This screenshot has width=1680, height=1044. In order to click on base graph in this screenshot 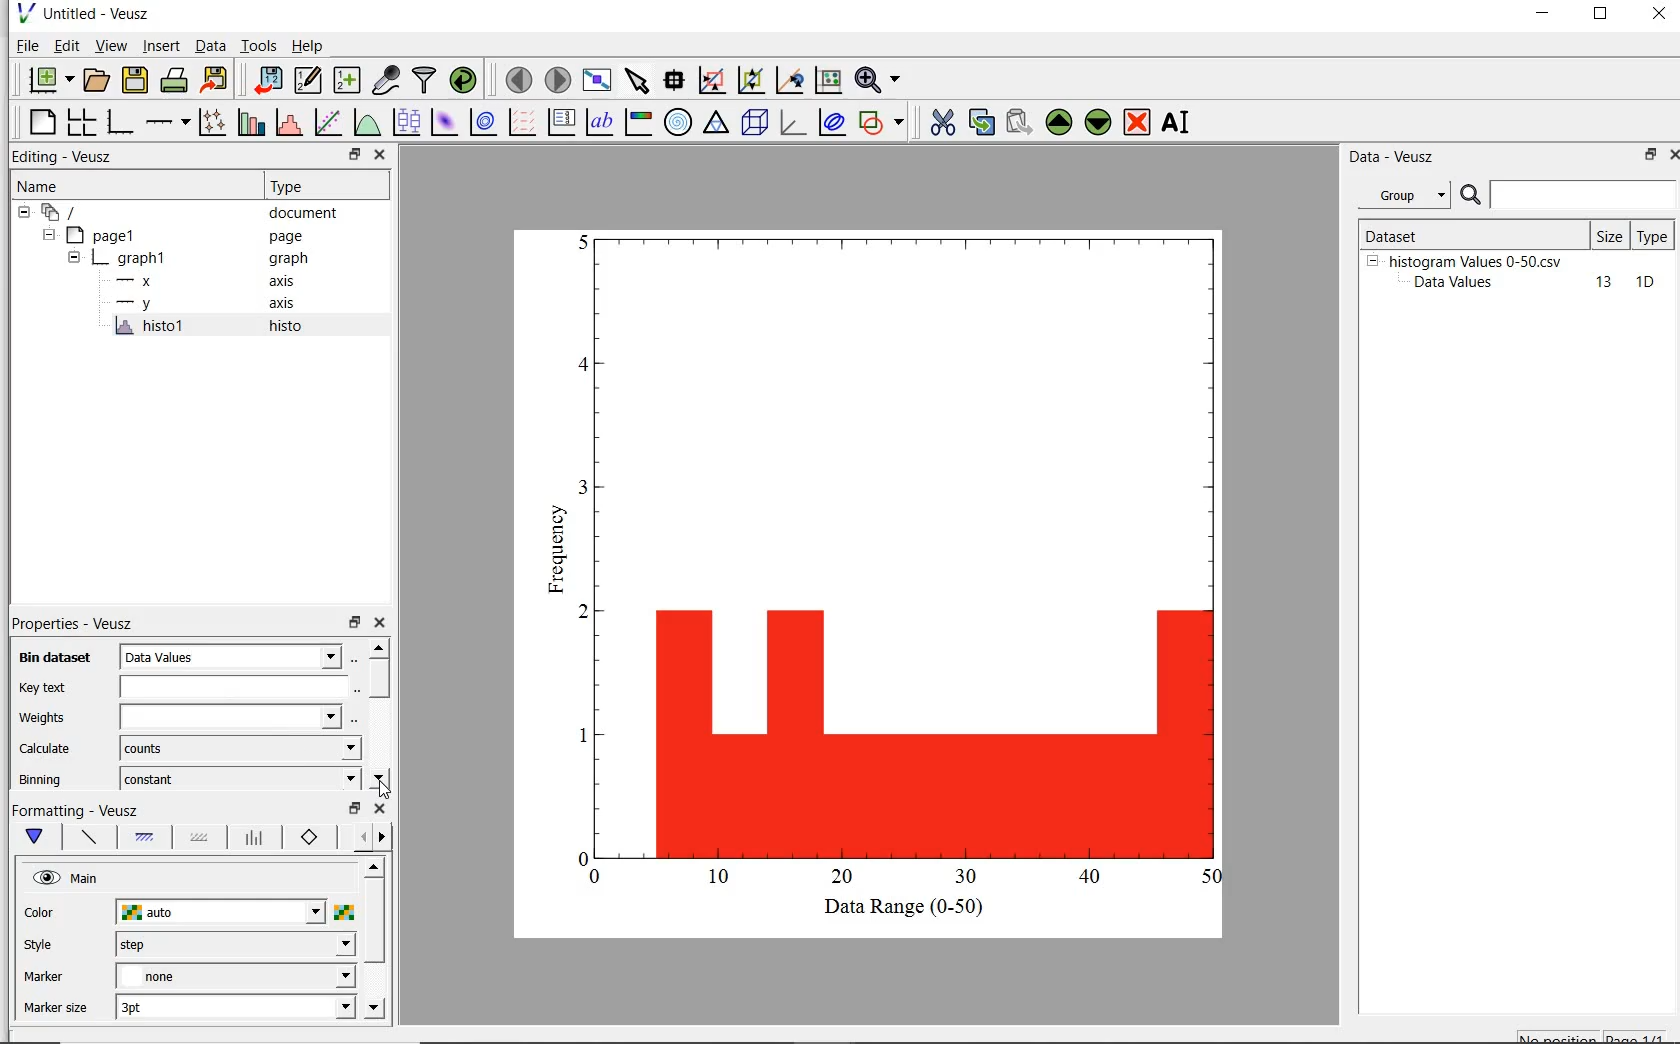, I will do `click(122, 122)`.